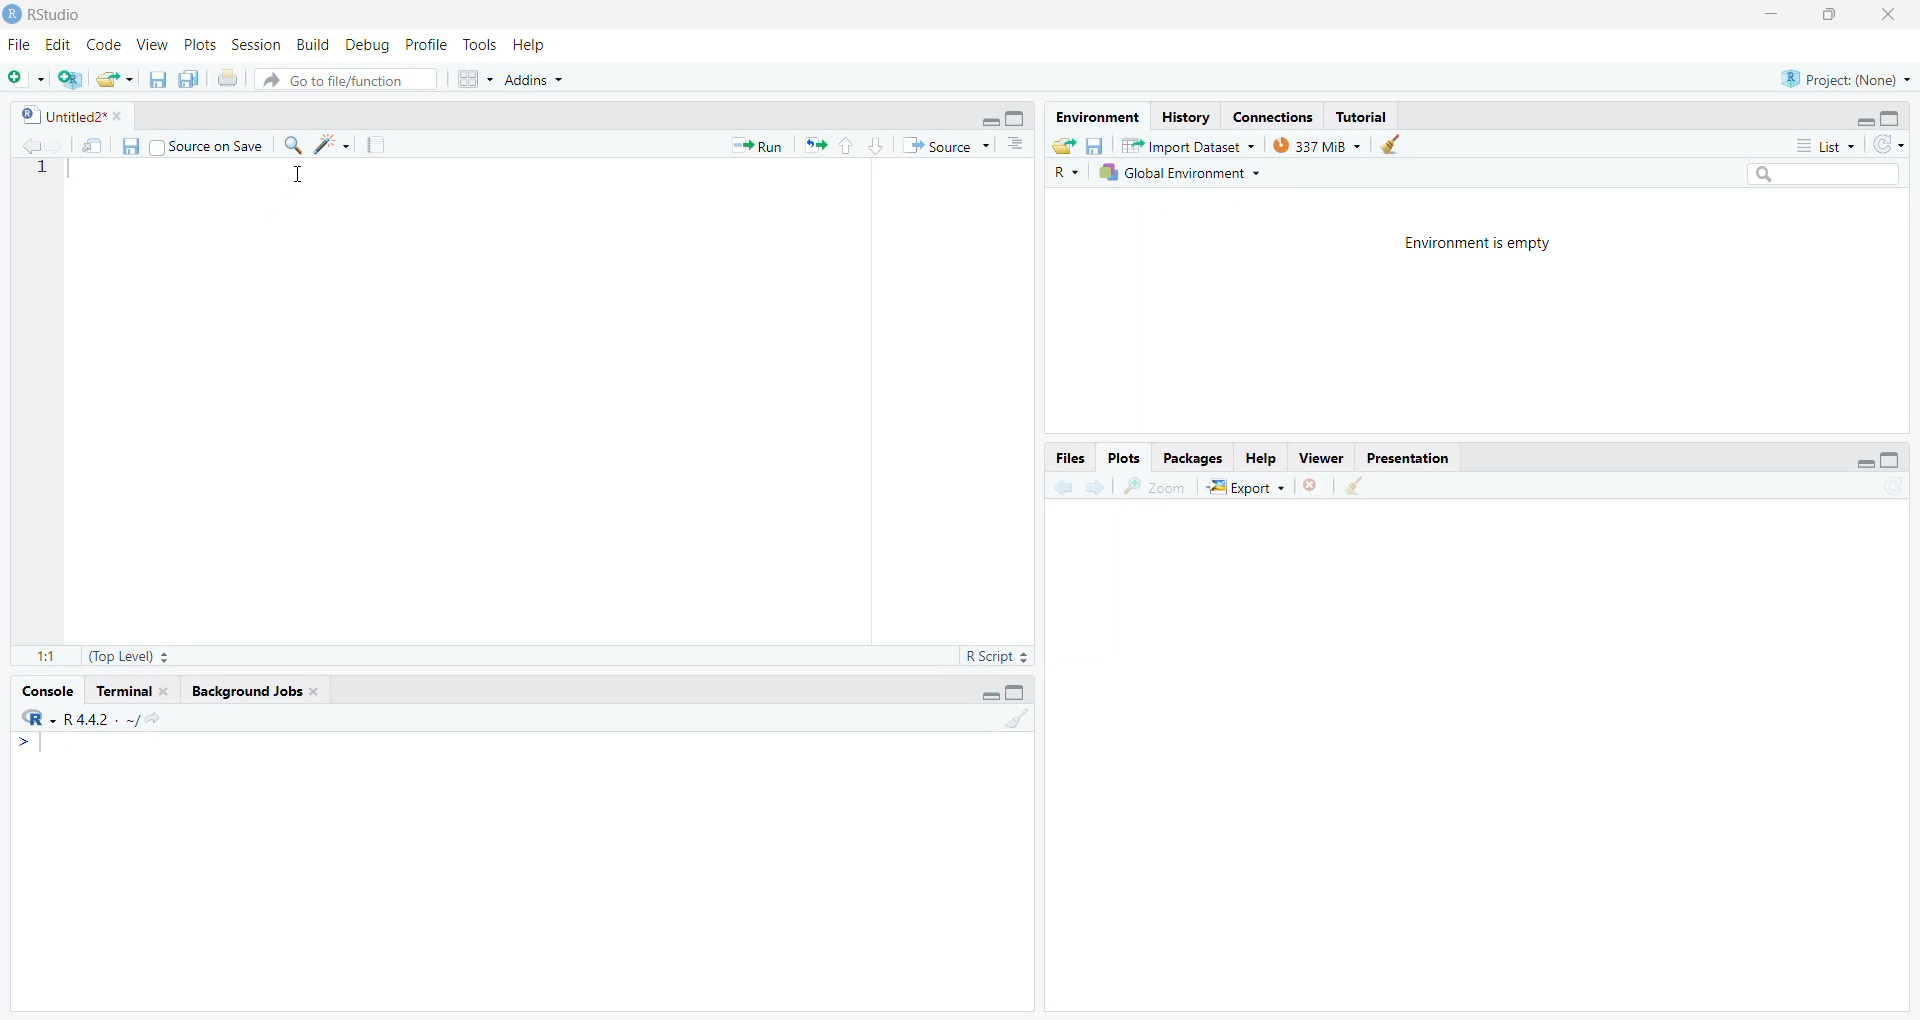 The width and height of the screenshot is (1920, 1020). Describe the element at coordinates (92, 145) in the screenshot. I see `show in new window` at that location.